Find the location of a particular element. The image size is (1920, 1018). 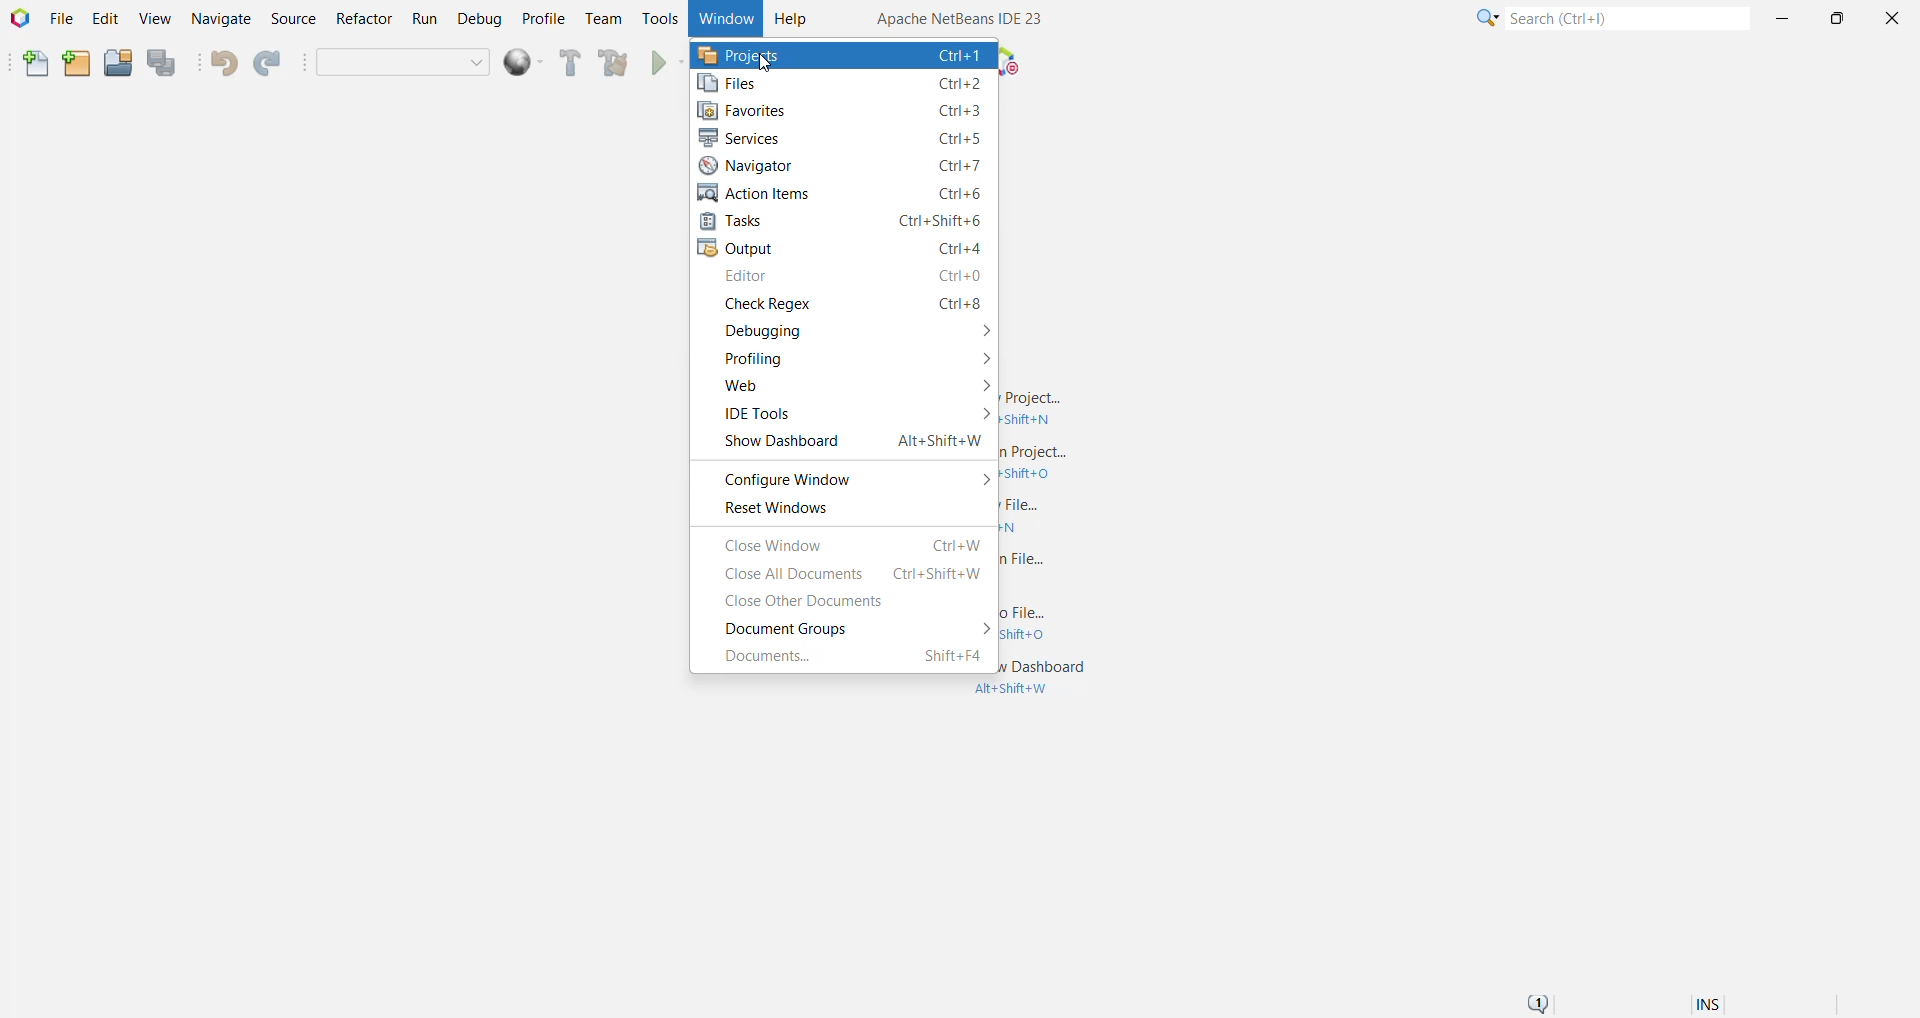

no options dropdown is located at coordinates (400, 63).